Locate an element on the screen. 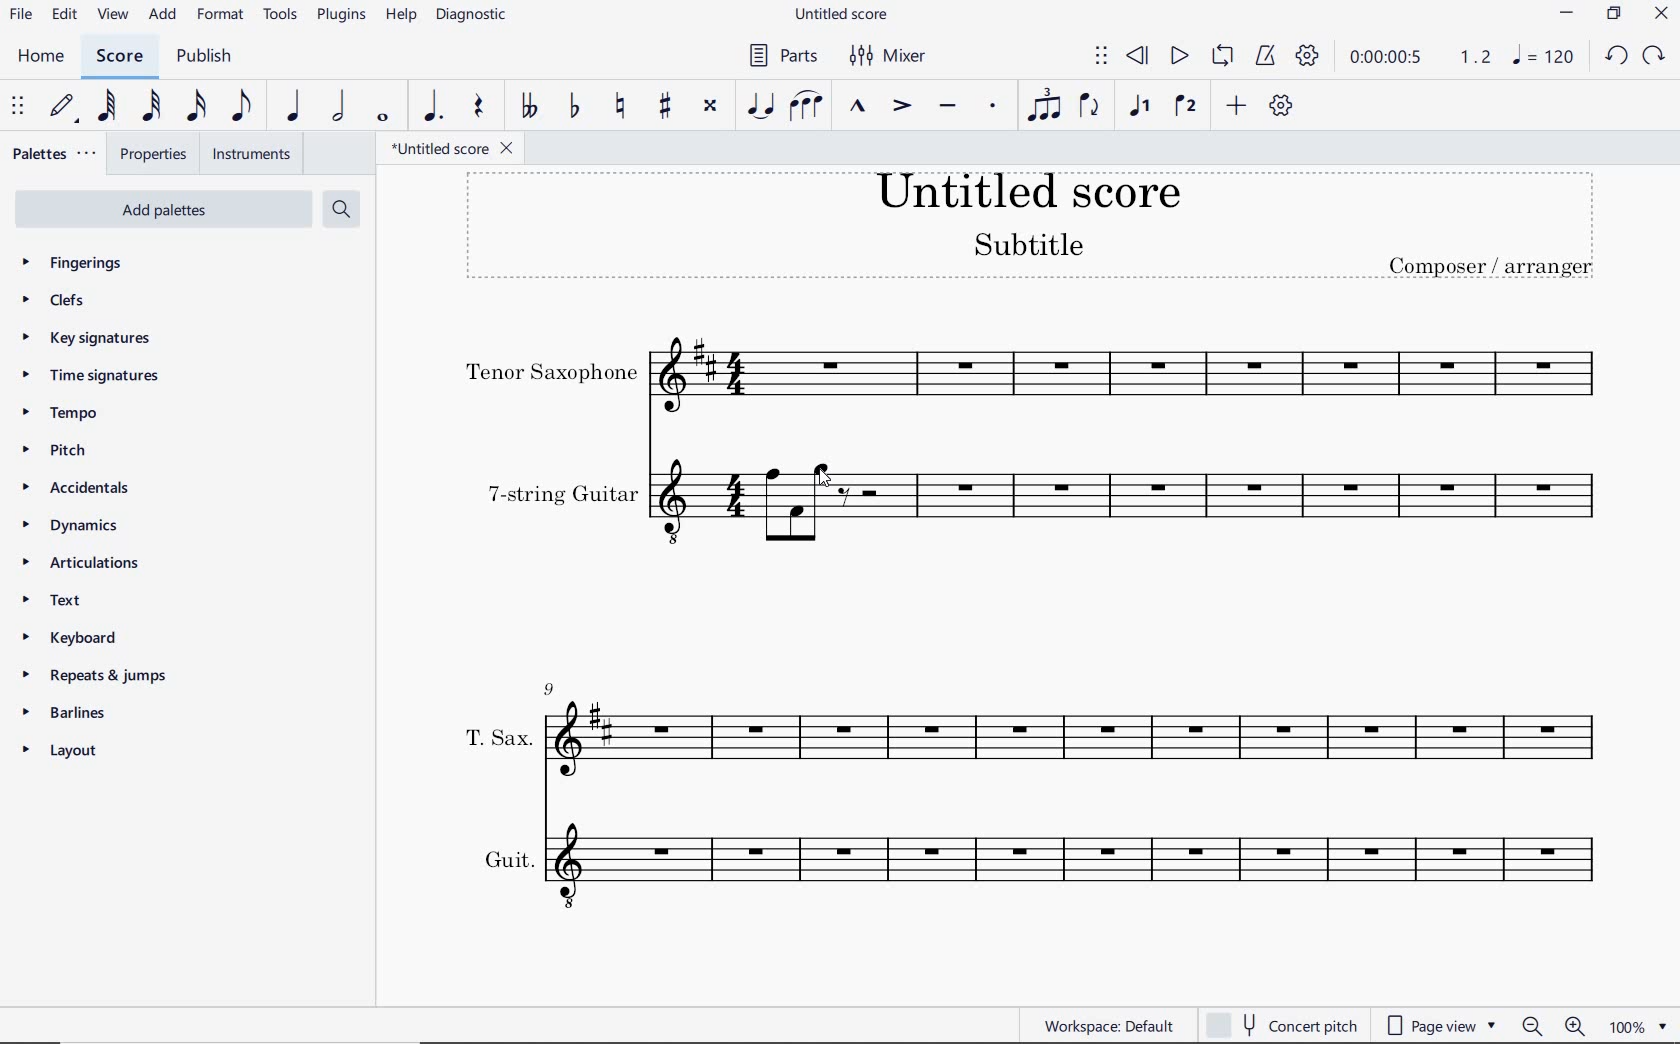 This screenshot has width=1680, height=1044. TOGGLE-DOUBLE FLAT is located at coordinates (528, 105).